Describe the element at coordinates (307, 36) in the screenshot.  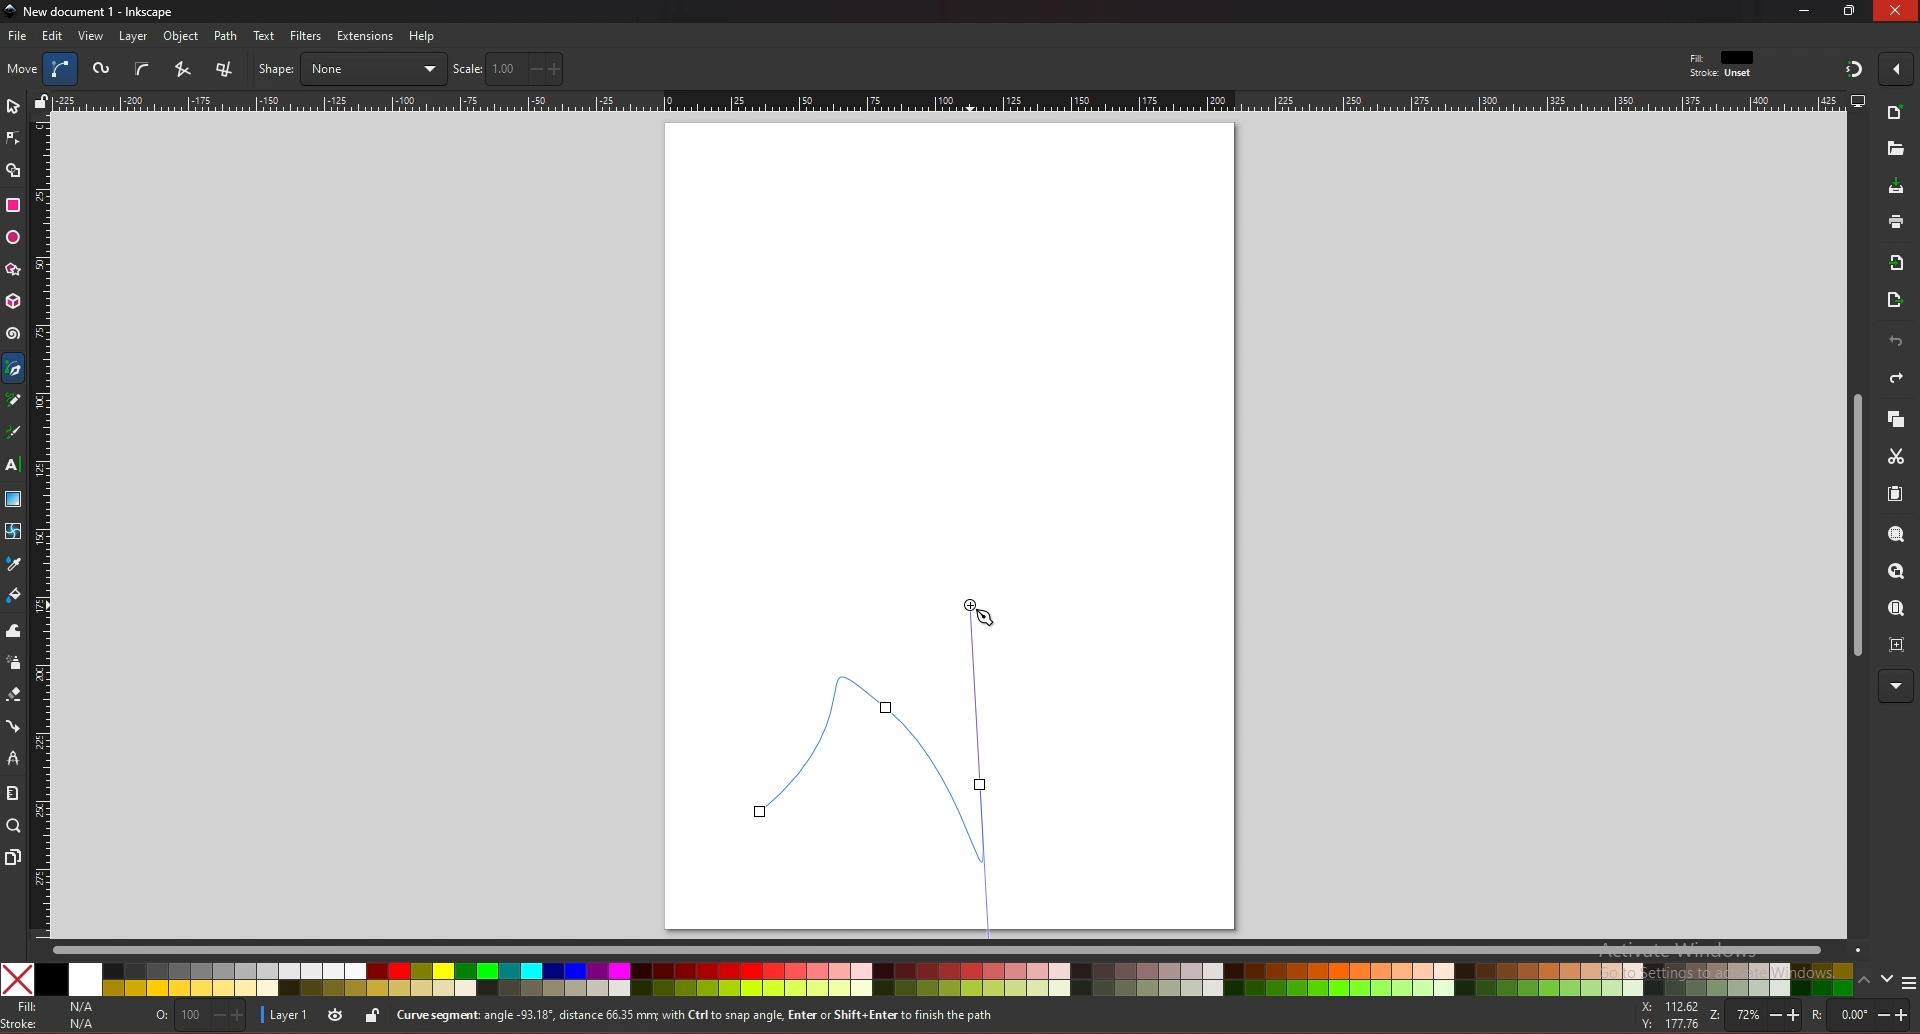
I see `filters` at that location.